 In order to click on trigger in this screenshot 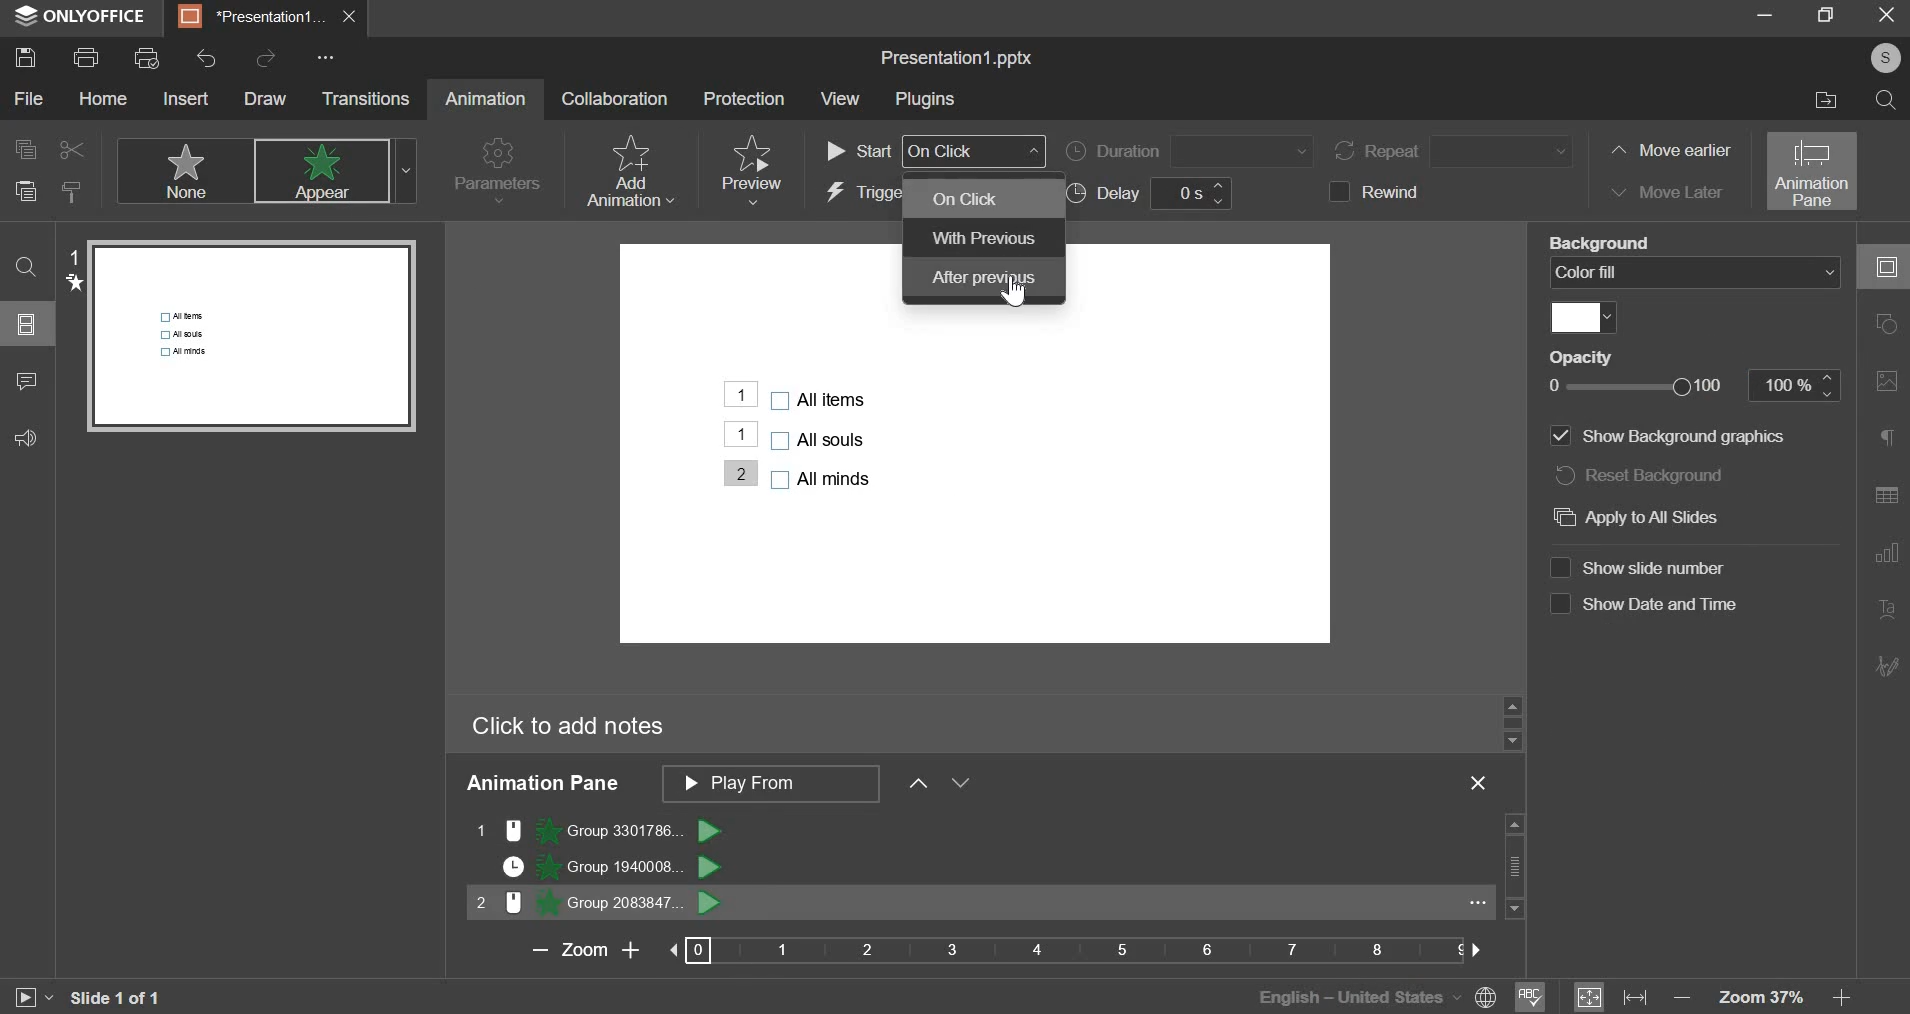, I will do `click(863, 194)`.